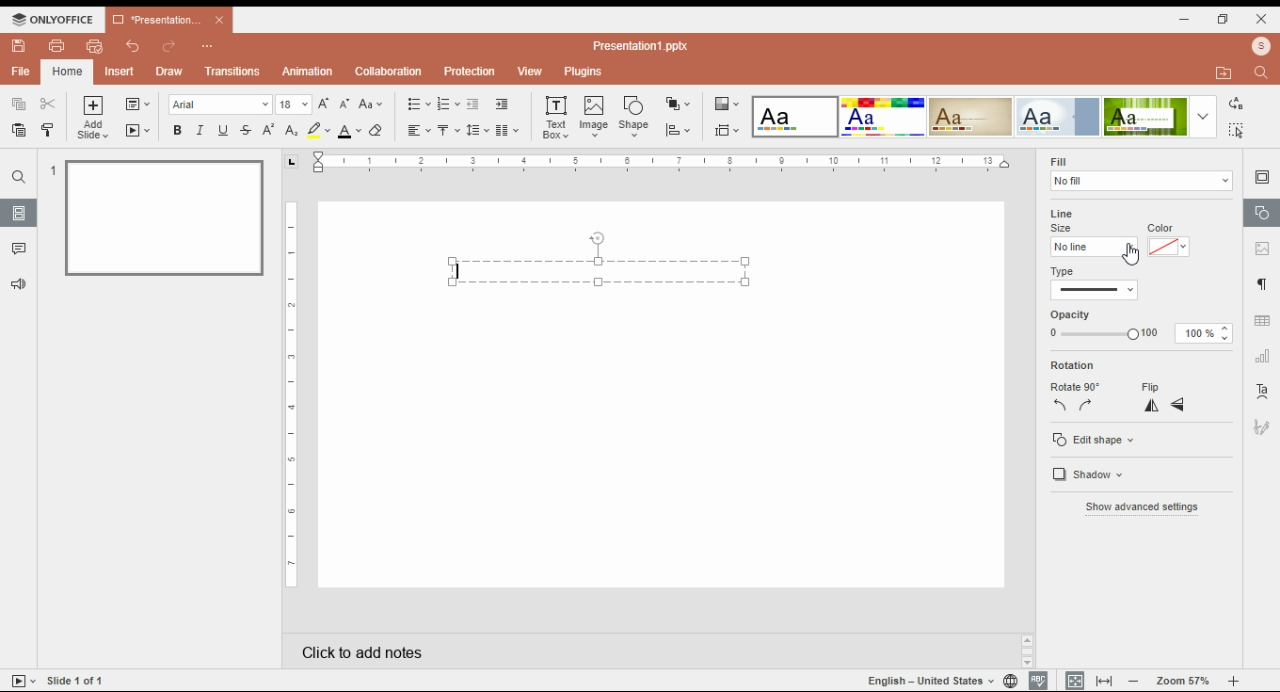 The width and height of the screenshot is (1280, 692). What do you see at coordinates (93, 118) in the screenshot?
I see `add slide` at bounding box center [93, 118].